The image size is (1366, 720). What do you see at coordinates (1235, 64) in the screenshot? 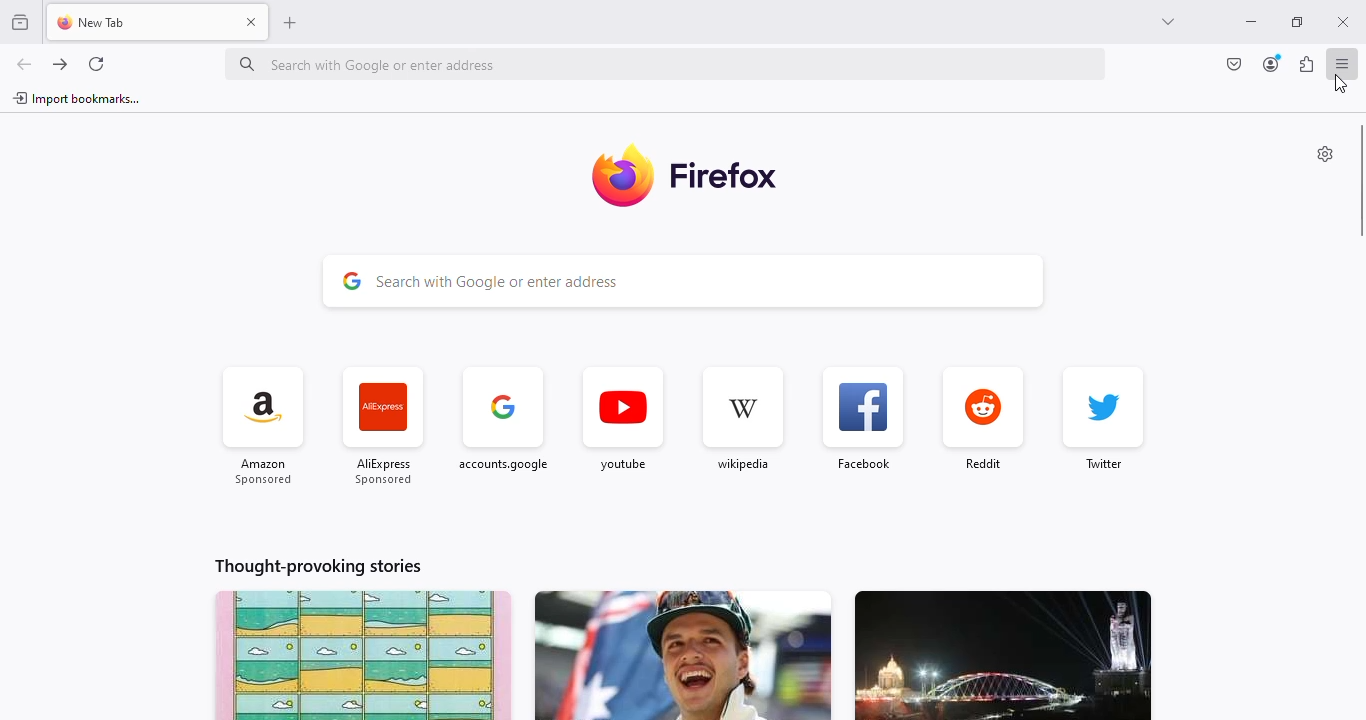
I see `save to pocket` at bounding box center [1235, 64].